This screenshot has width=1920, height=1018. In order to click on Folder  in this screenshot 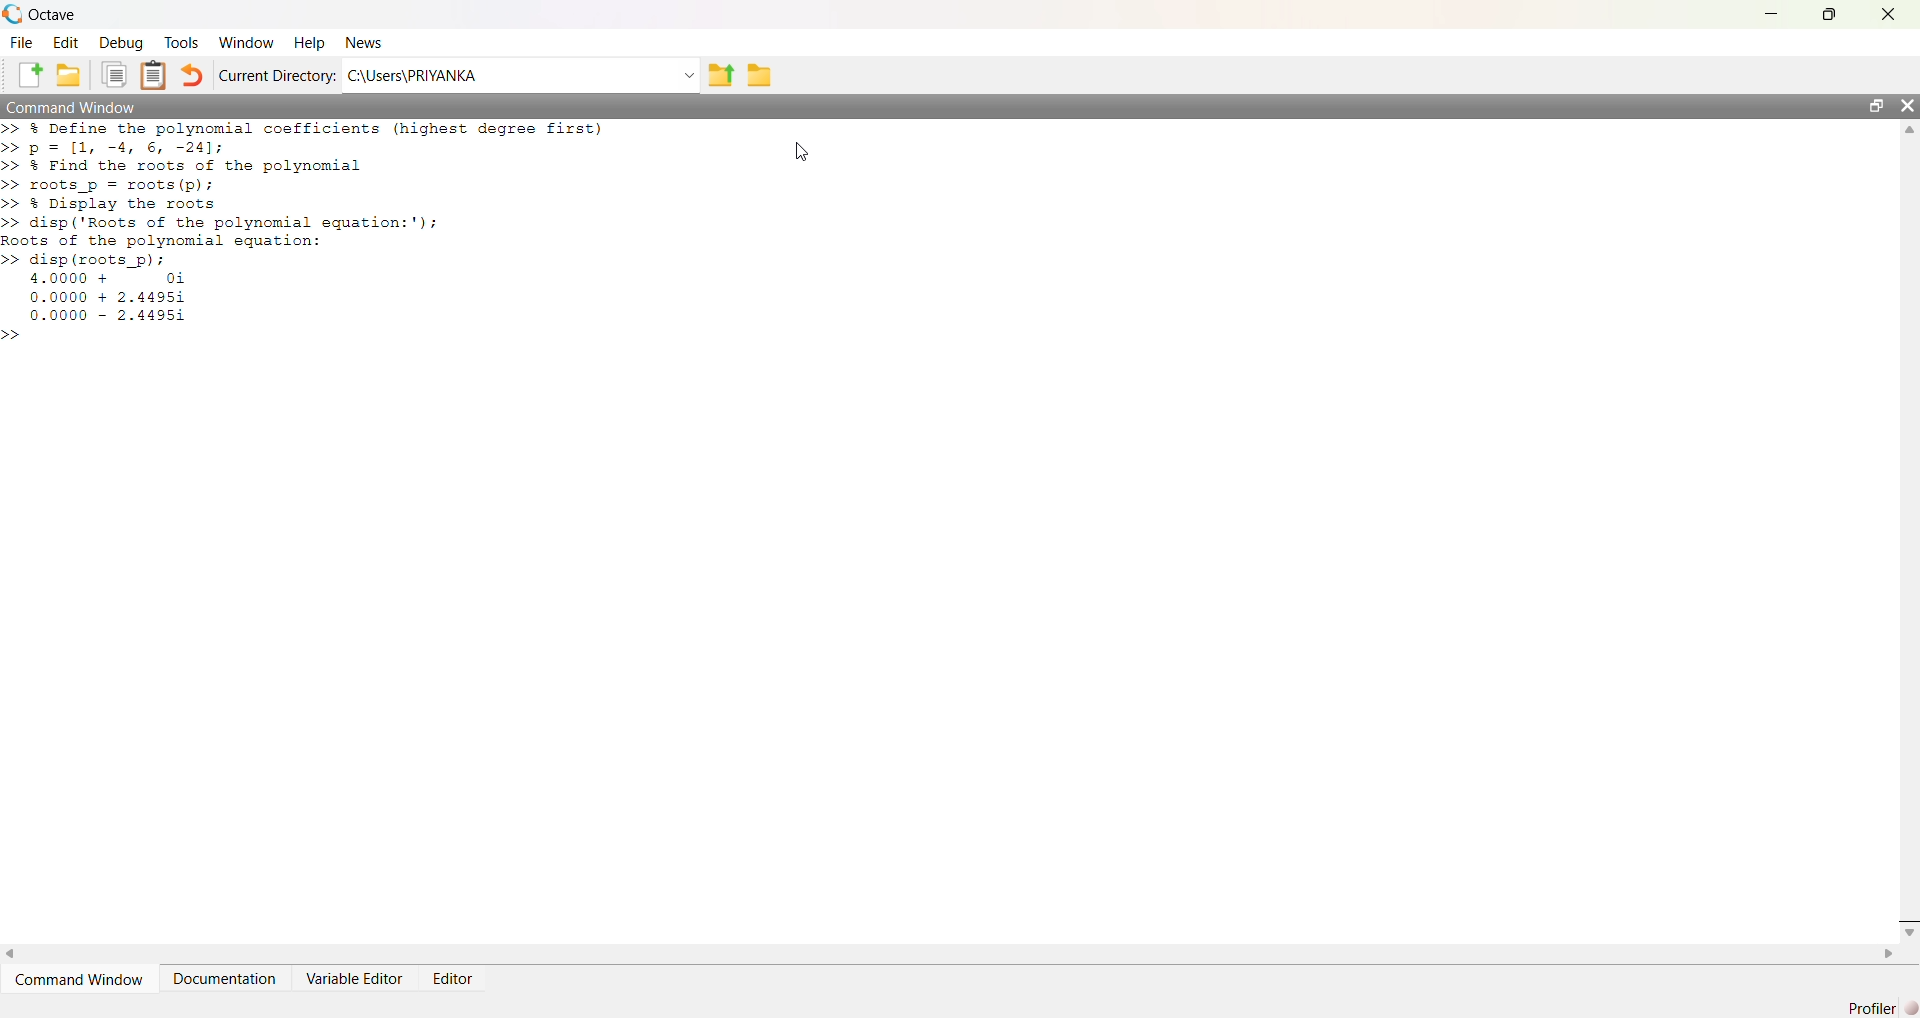, I will do `click(68, 76)`.